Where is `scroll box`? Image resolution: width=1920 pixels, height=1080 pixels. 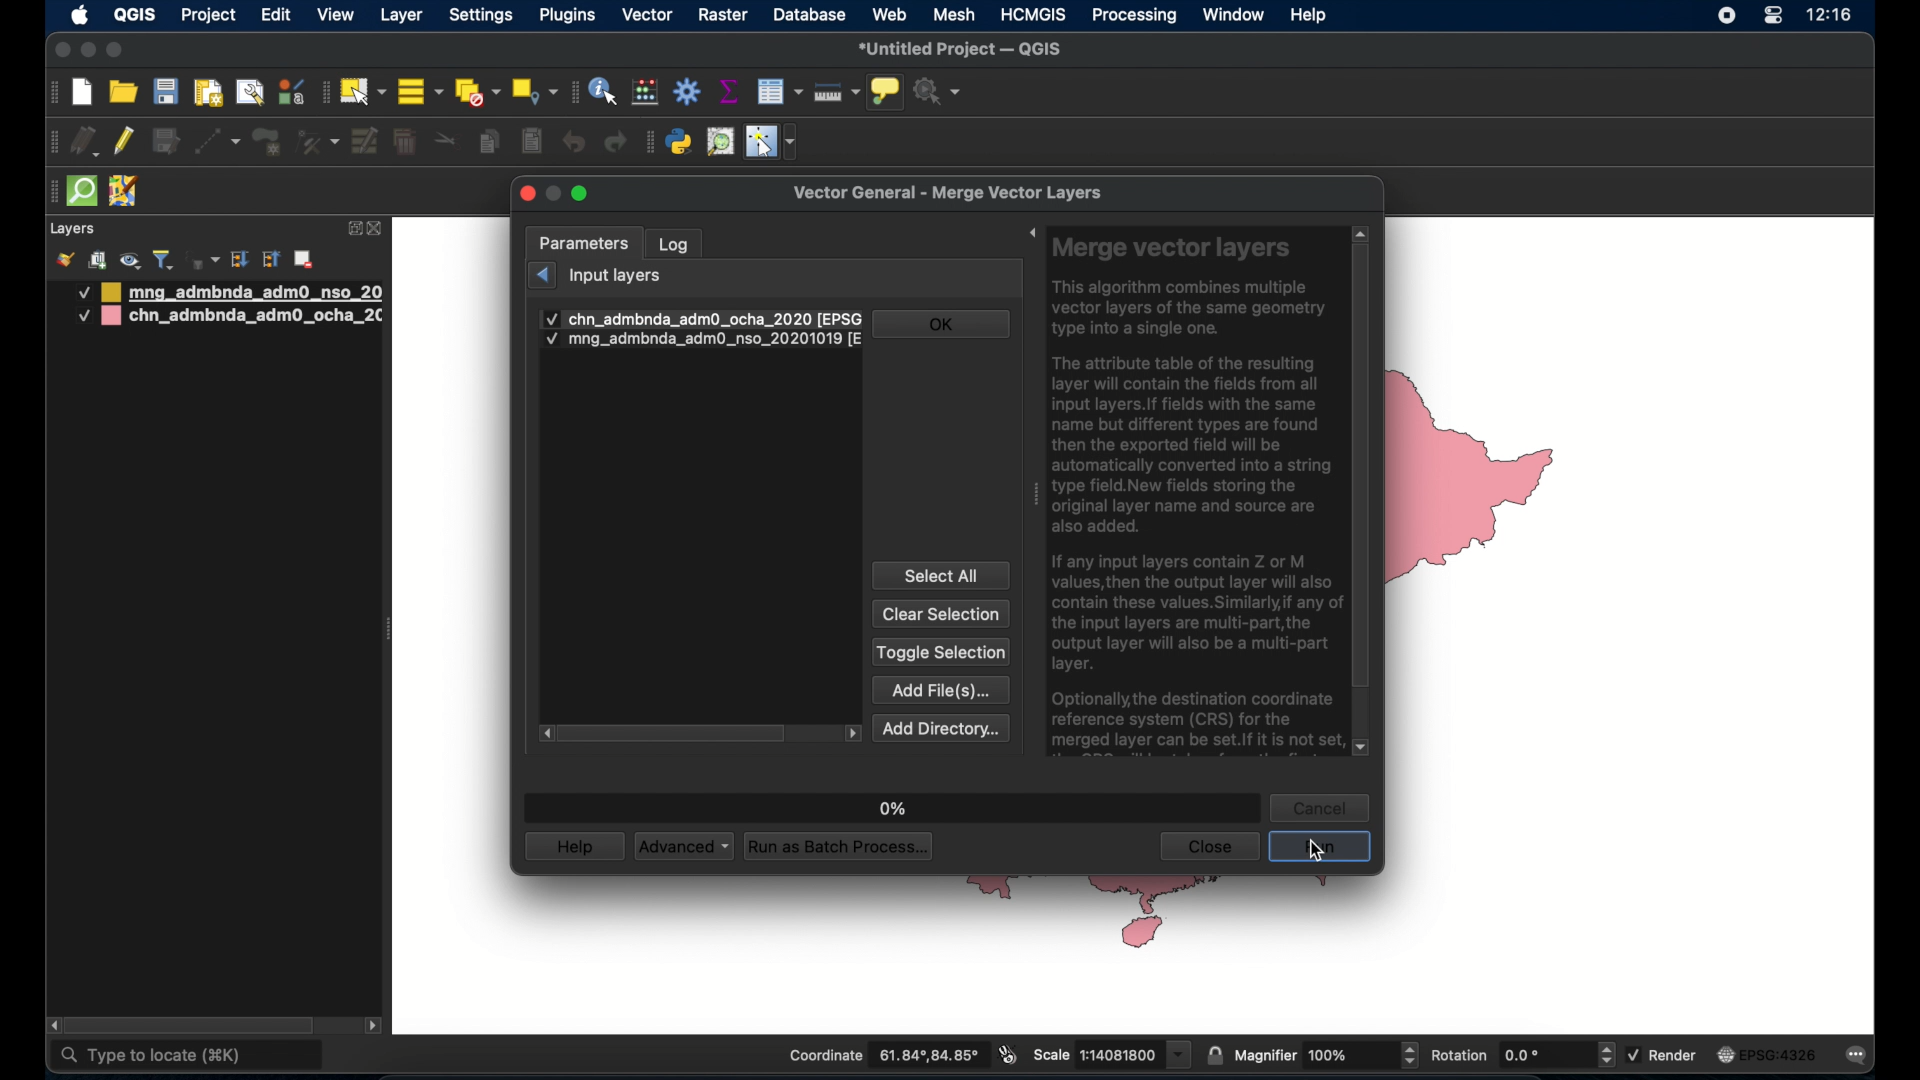 scroll box is located at coordinates (197, 1024).